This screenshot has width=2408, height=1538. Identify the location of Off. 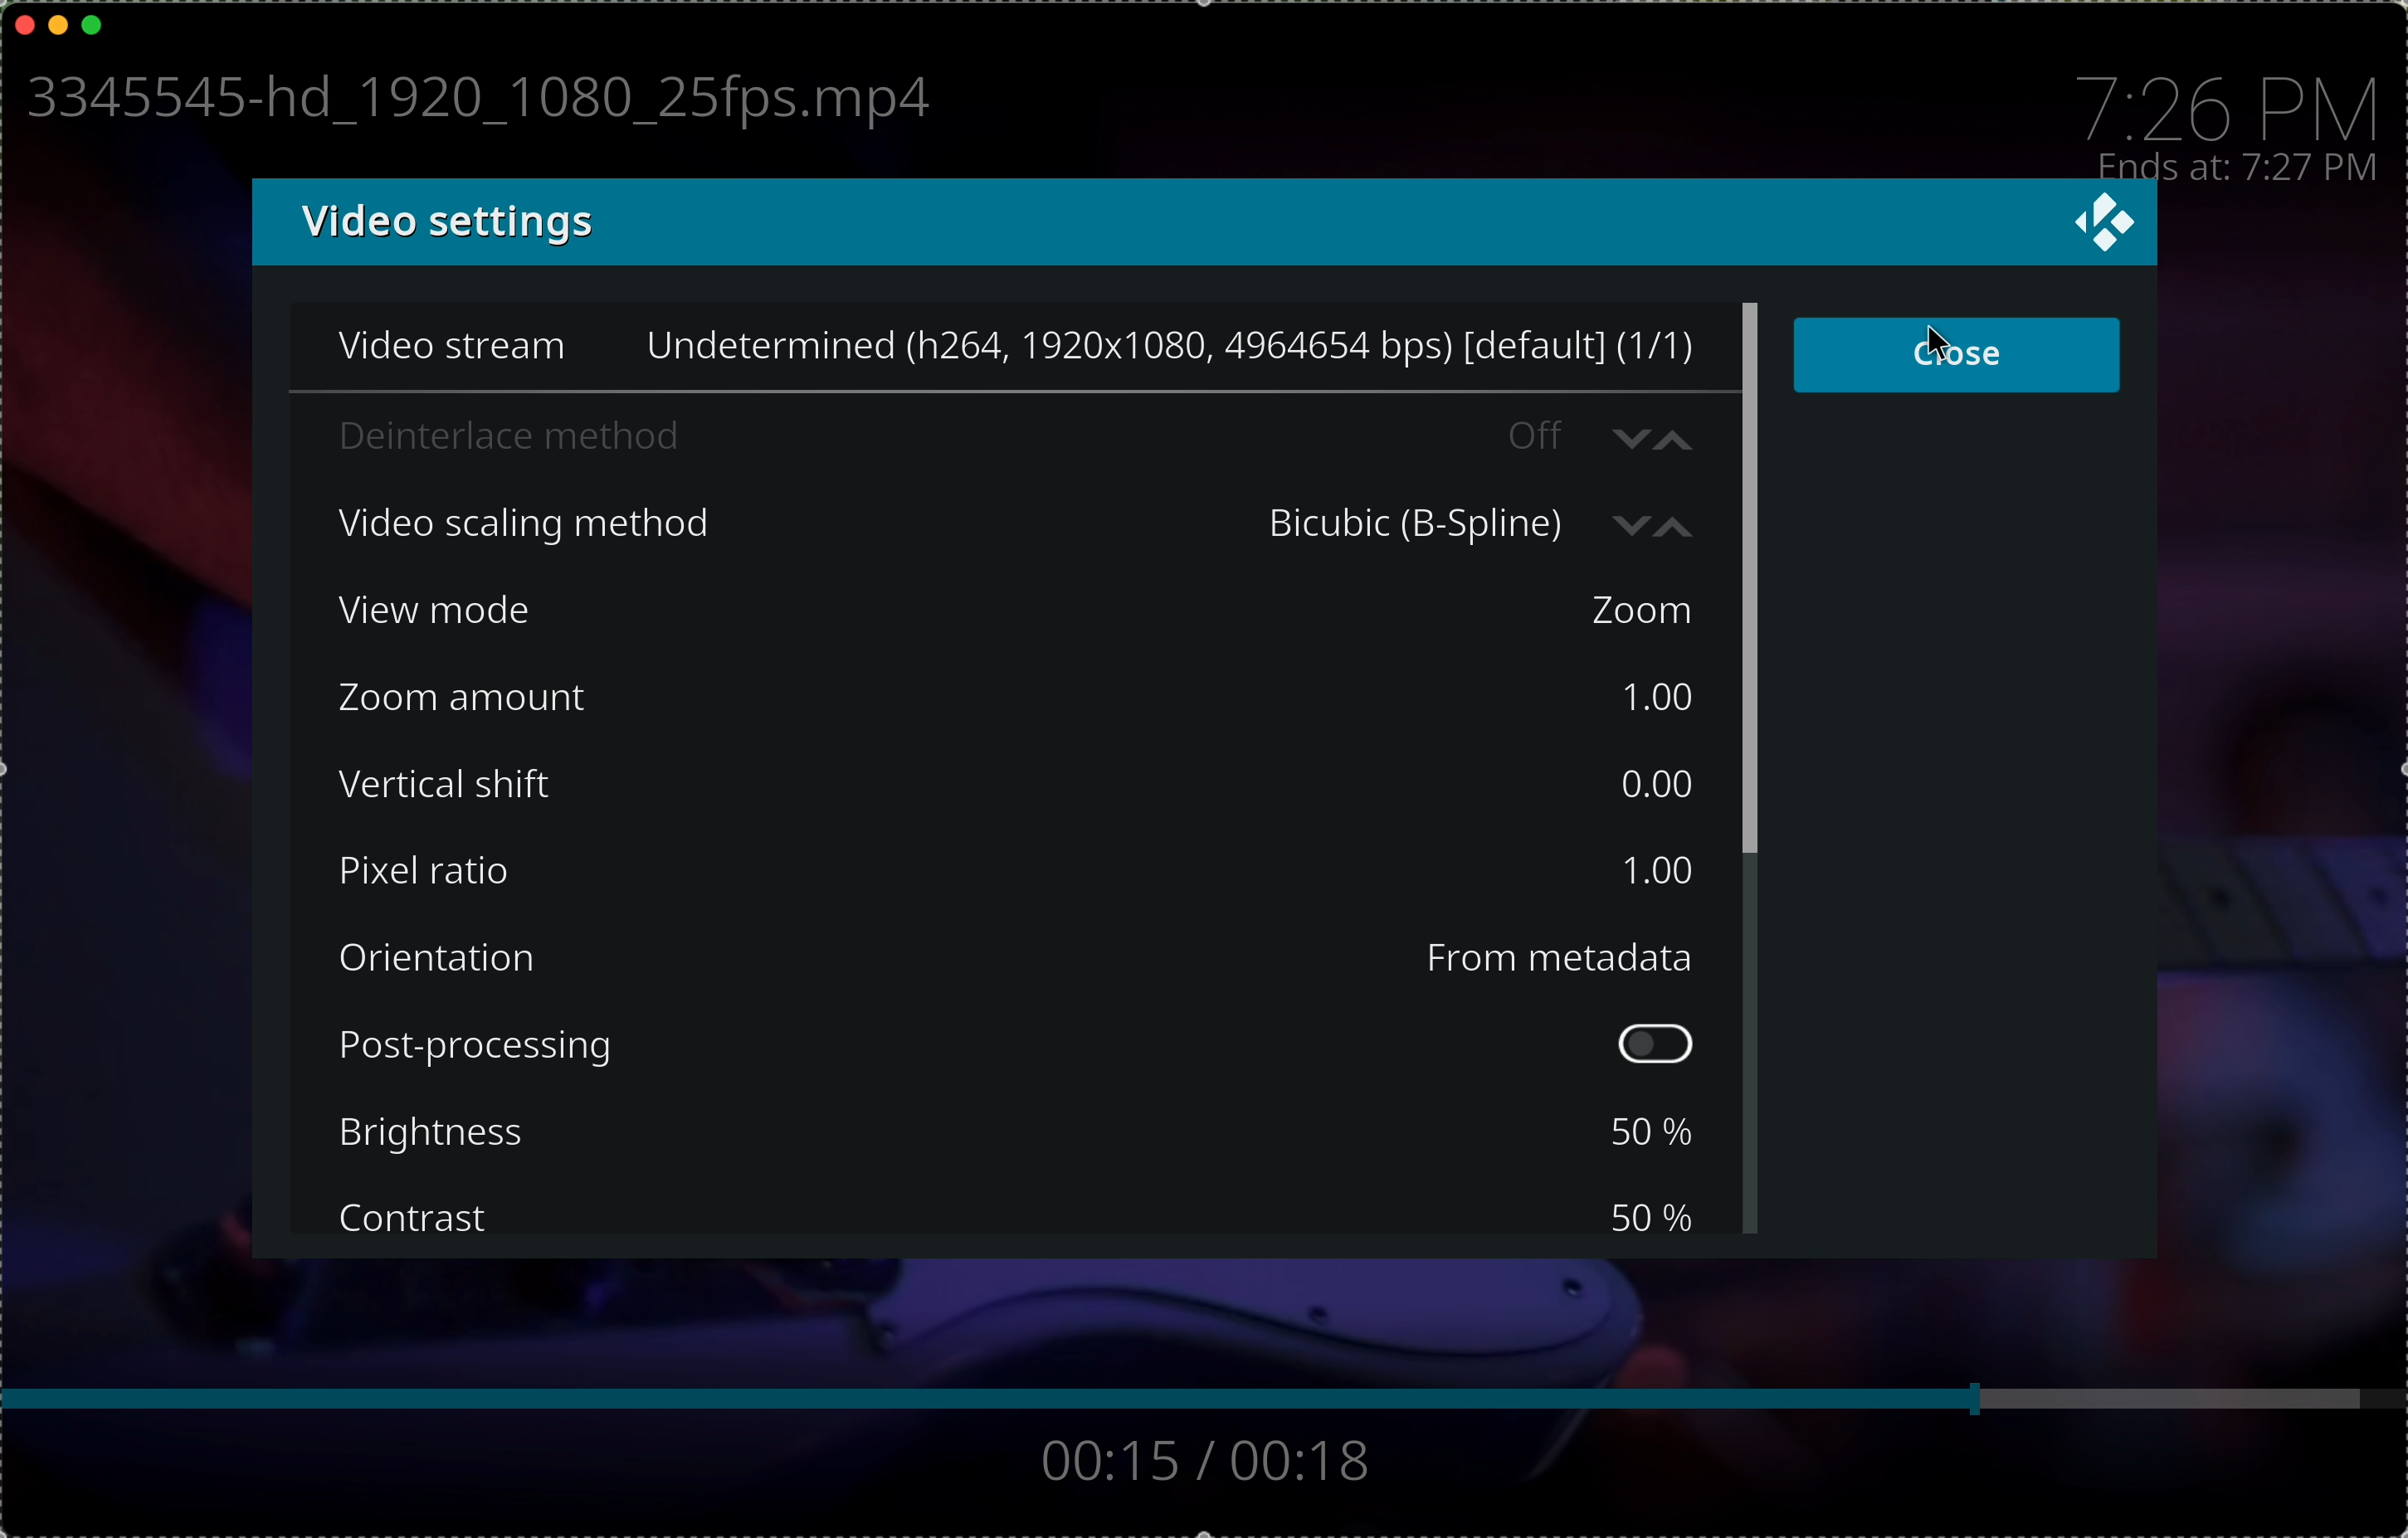
(1596, 433).